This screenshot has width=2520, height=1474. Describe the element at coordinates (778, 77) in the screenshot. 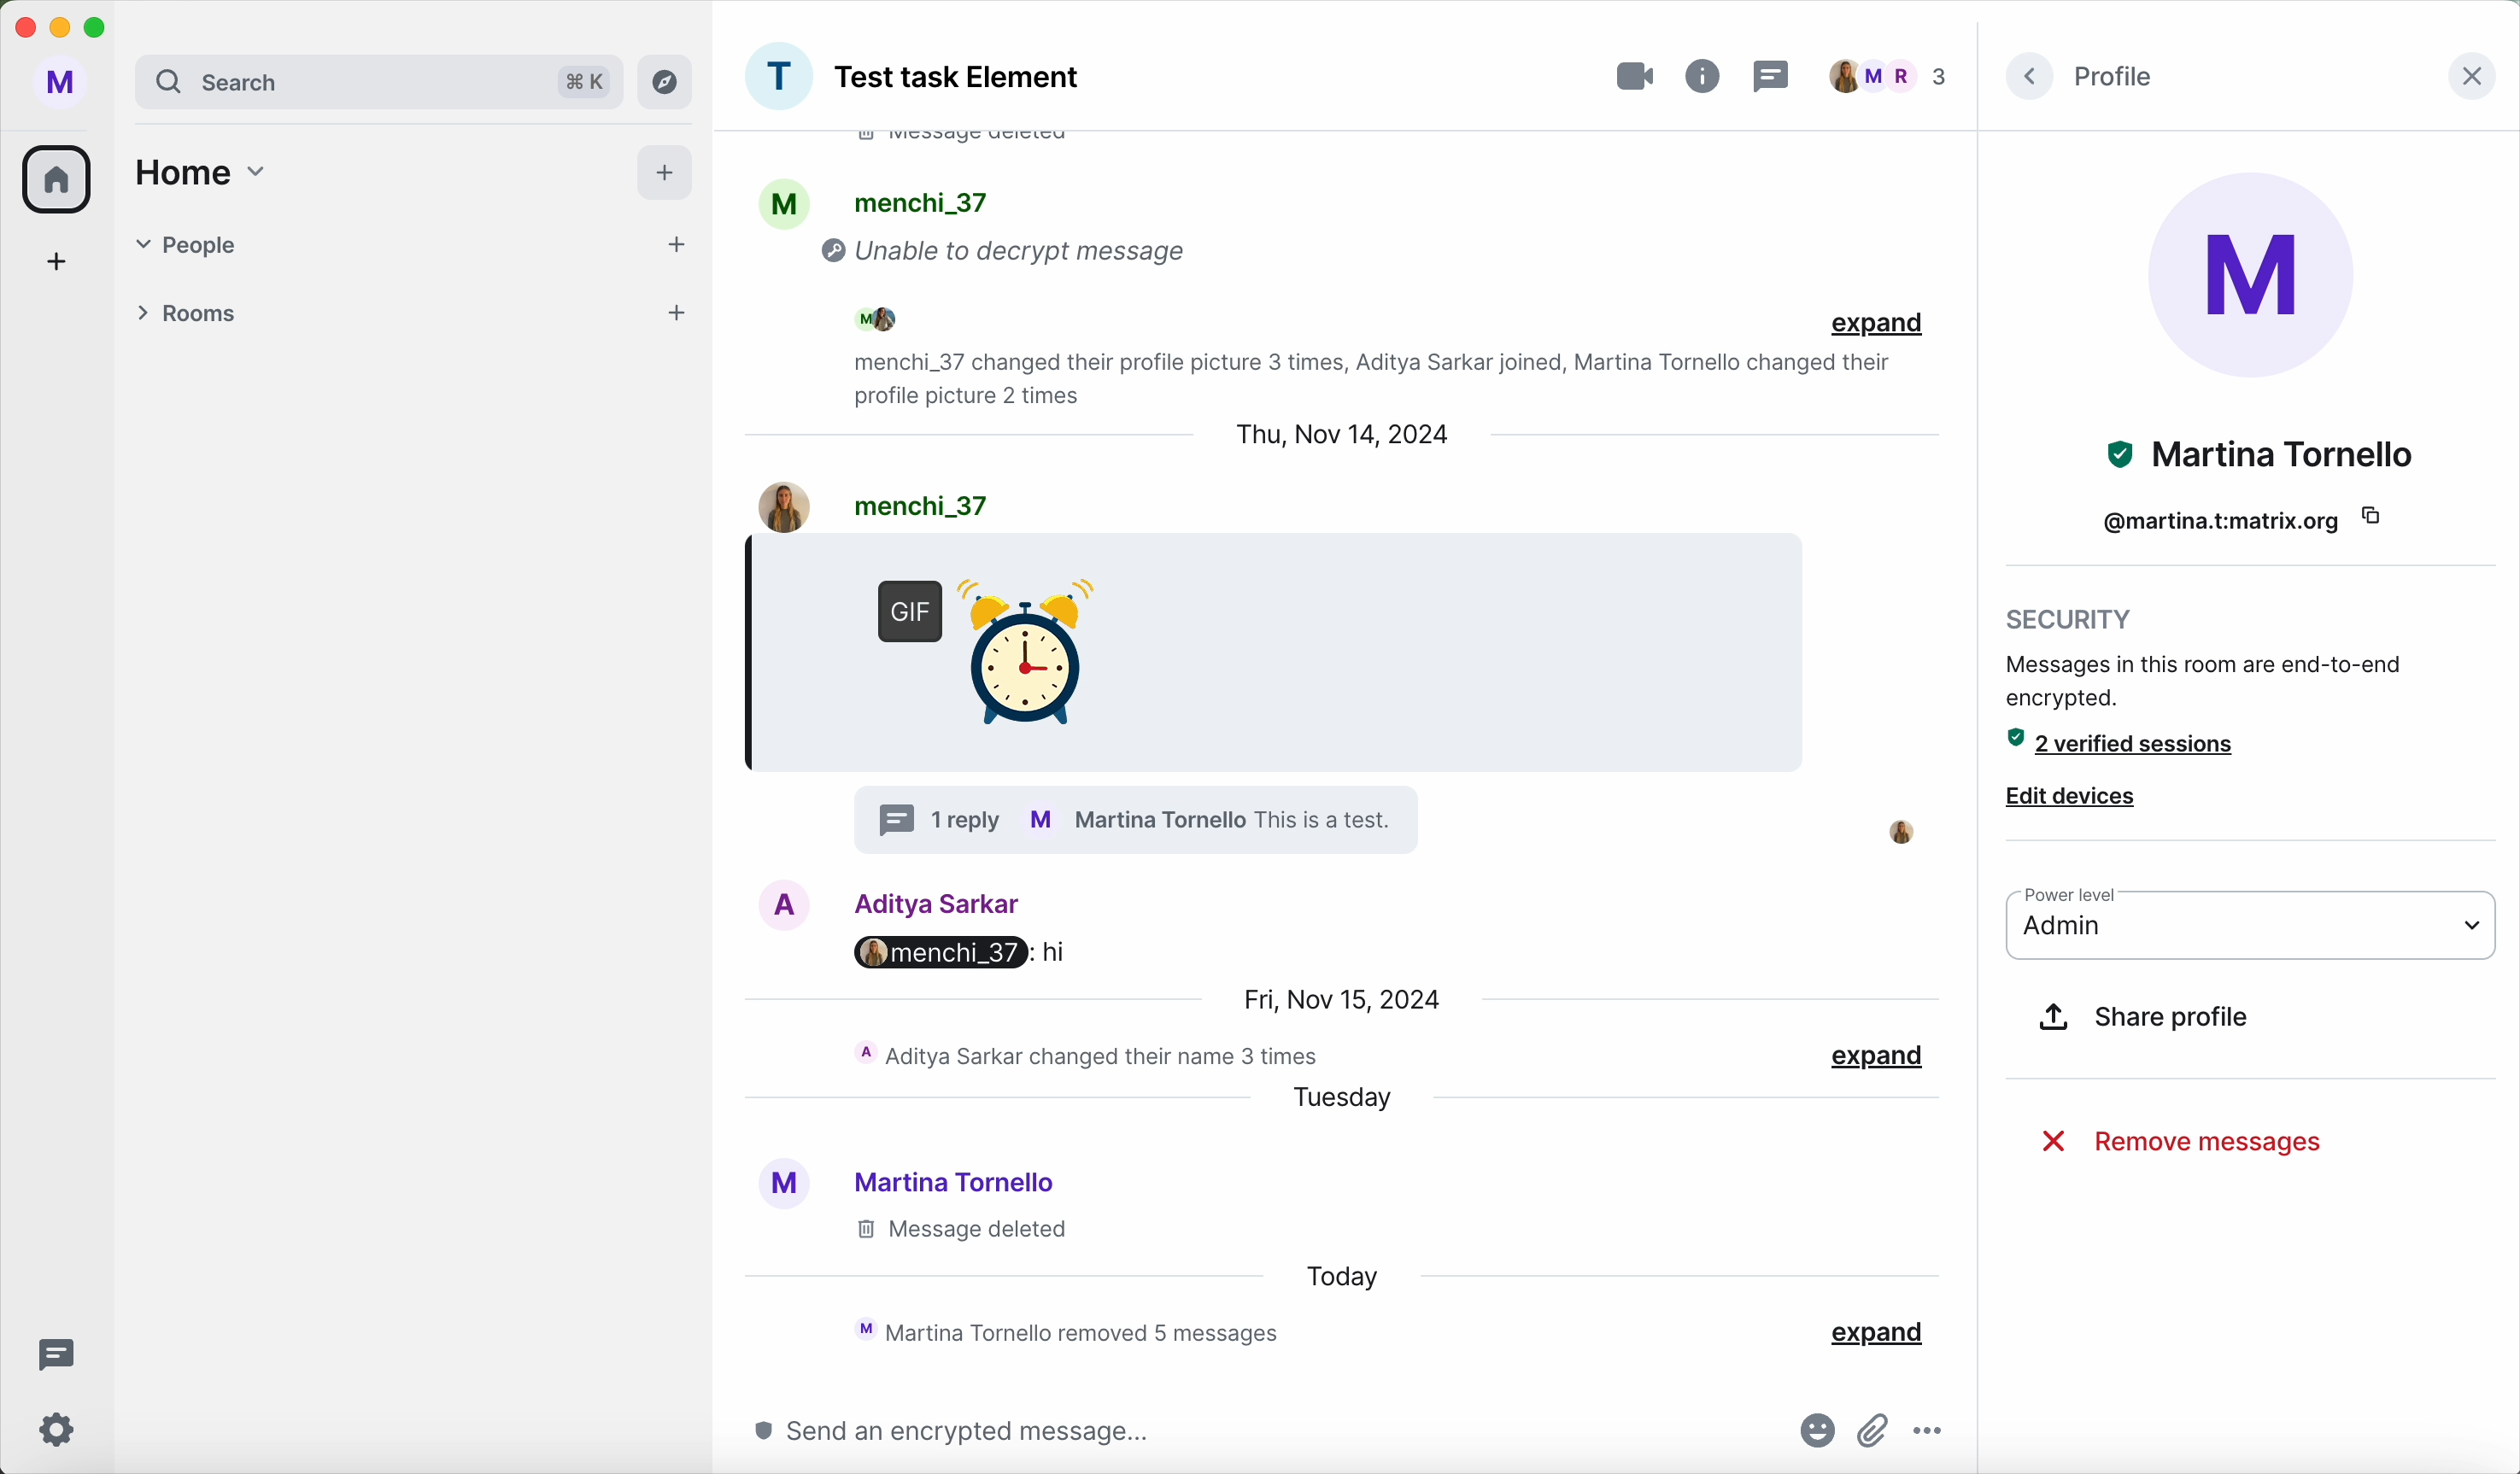

I see `profile picture` at that location.